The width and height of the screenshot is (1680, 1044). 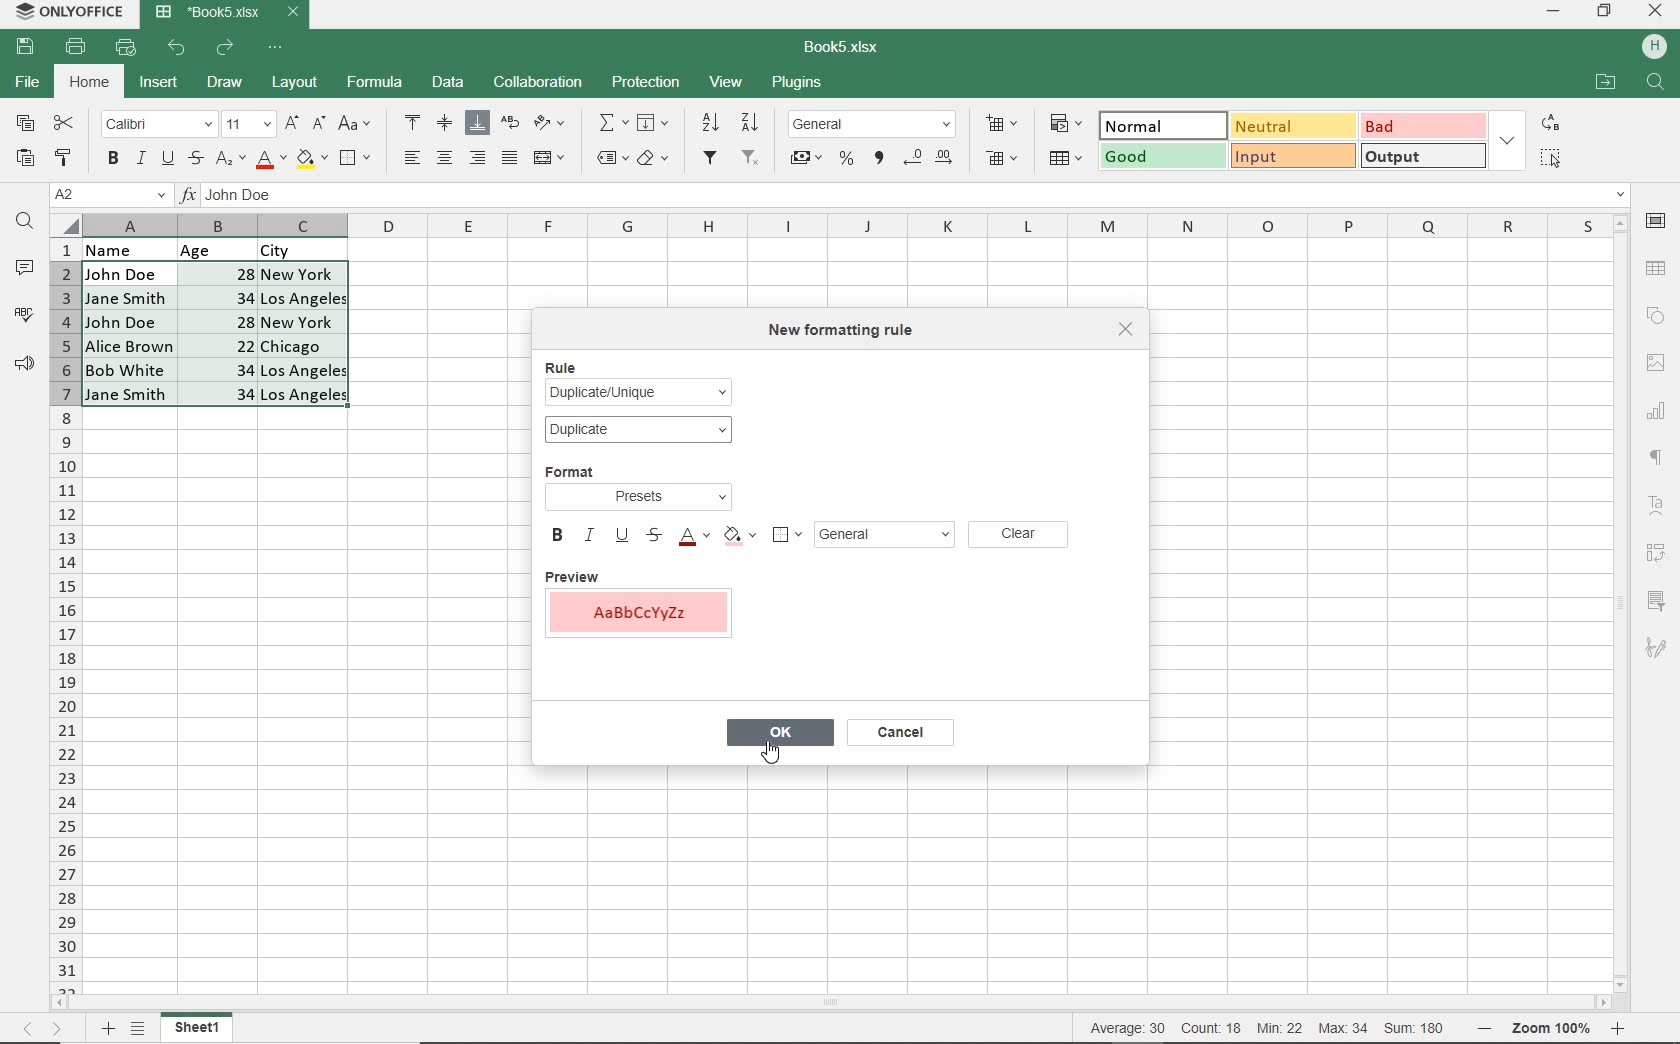 I want to click on FILL, so click(x=739, y=538).